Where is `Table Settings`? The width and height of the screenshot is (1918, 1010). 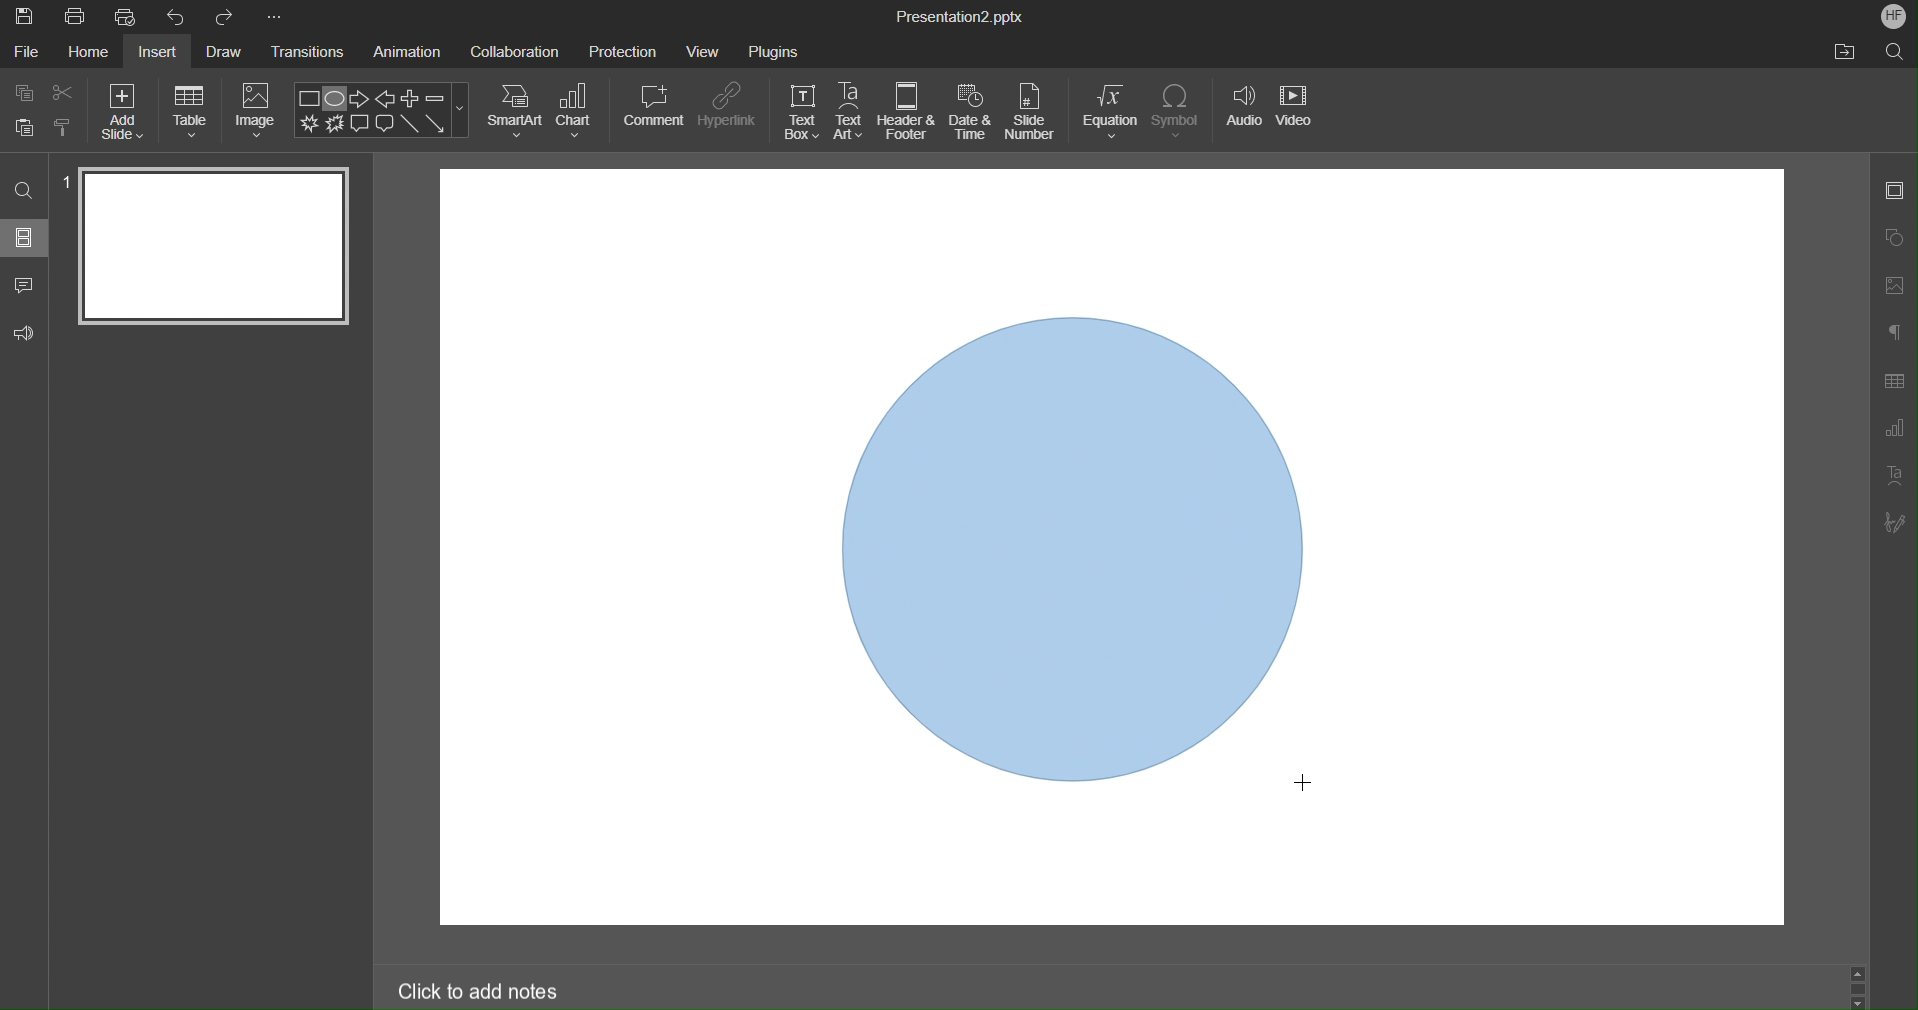 Table Settings is located at coordinates (1893, 381).